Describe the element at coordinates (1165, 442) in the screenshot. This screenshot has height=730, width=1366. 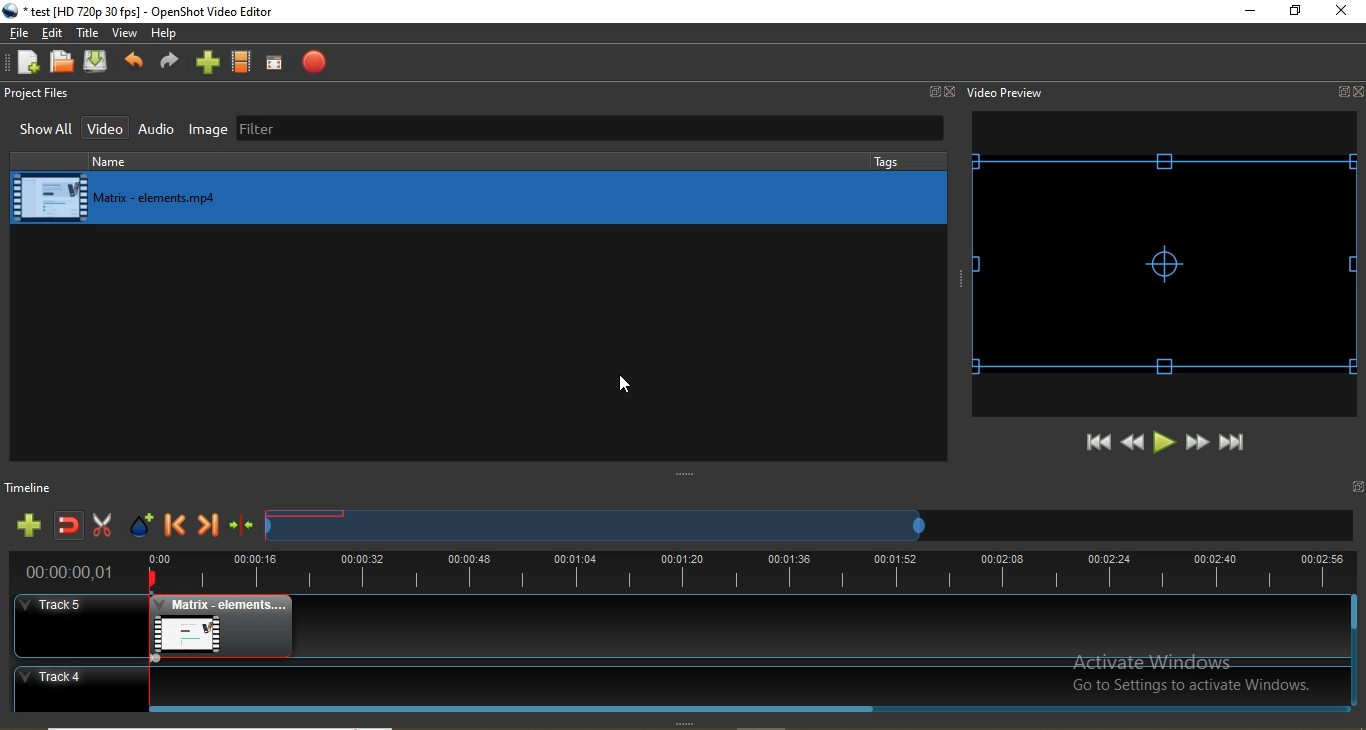
I see `Play` at that location.